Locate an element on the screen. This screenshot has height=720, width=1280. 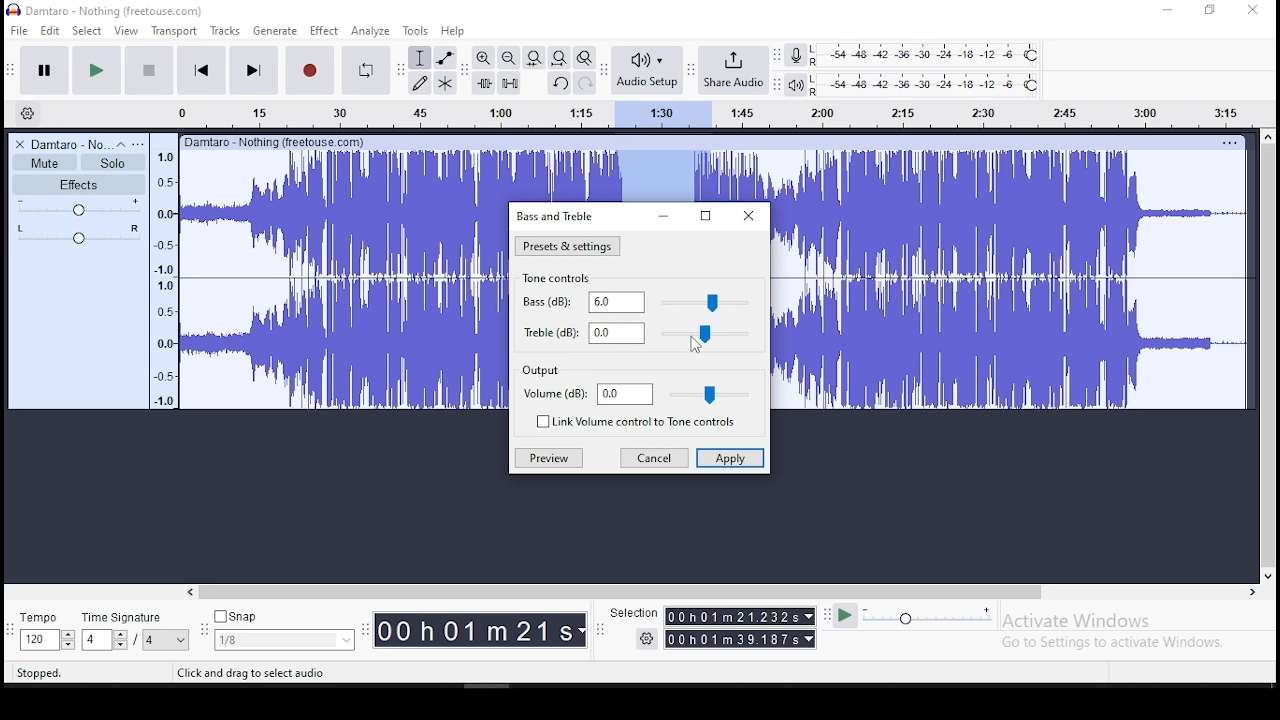
share audio is located at coordinates (735, 72).